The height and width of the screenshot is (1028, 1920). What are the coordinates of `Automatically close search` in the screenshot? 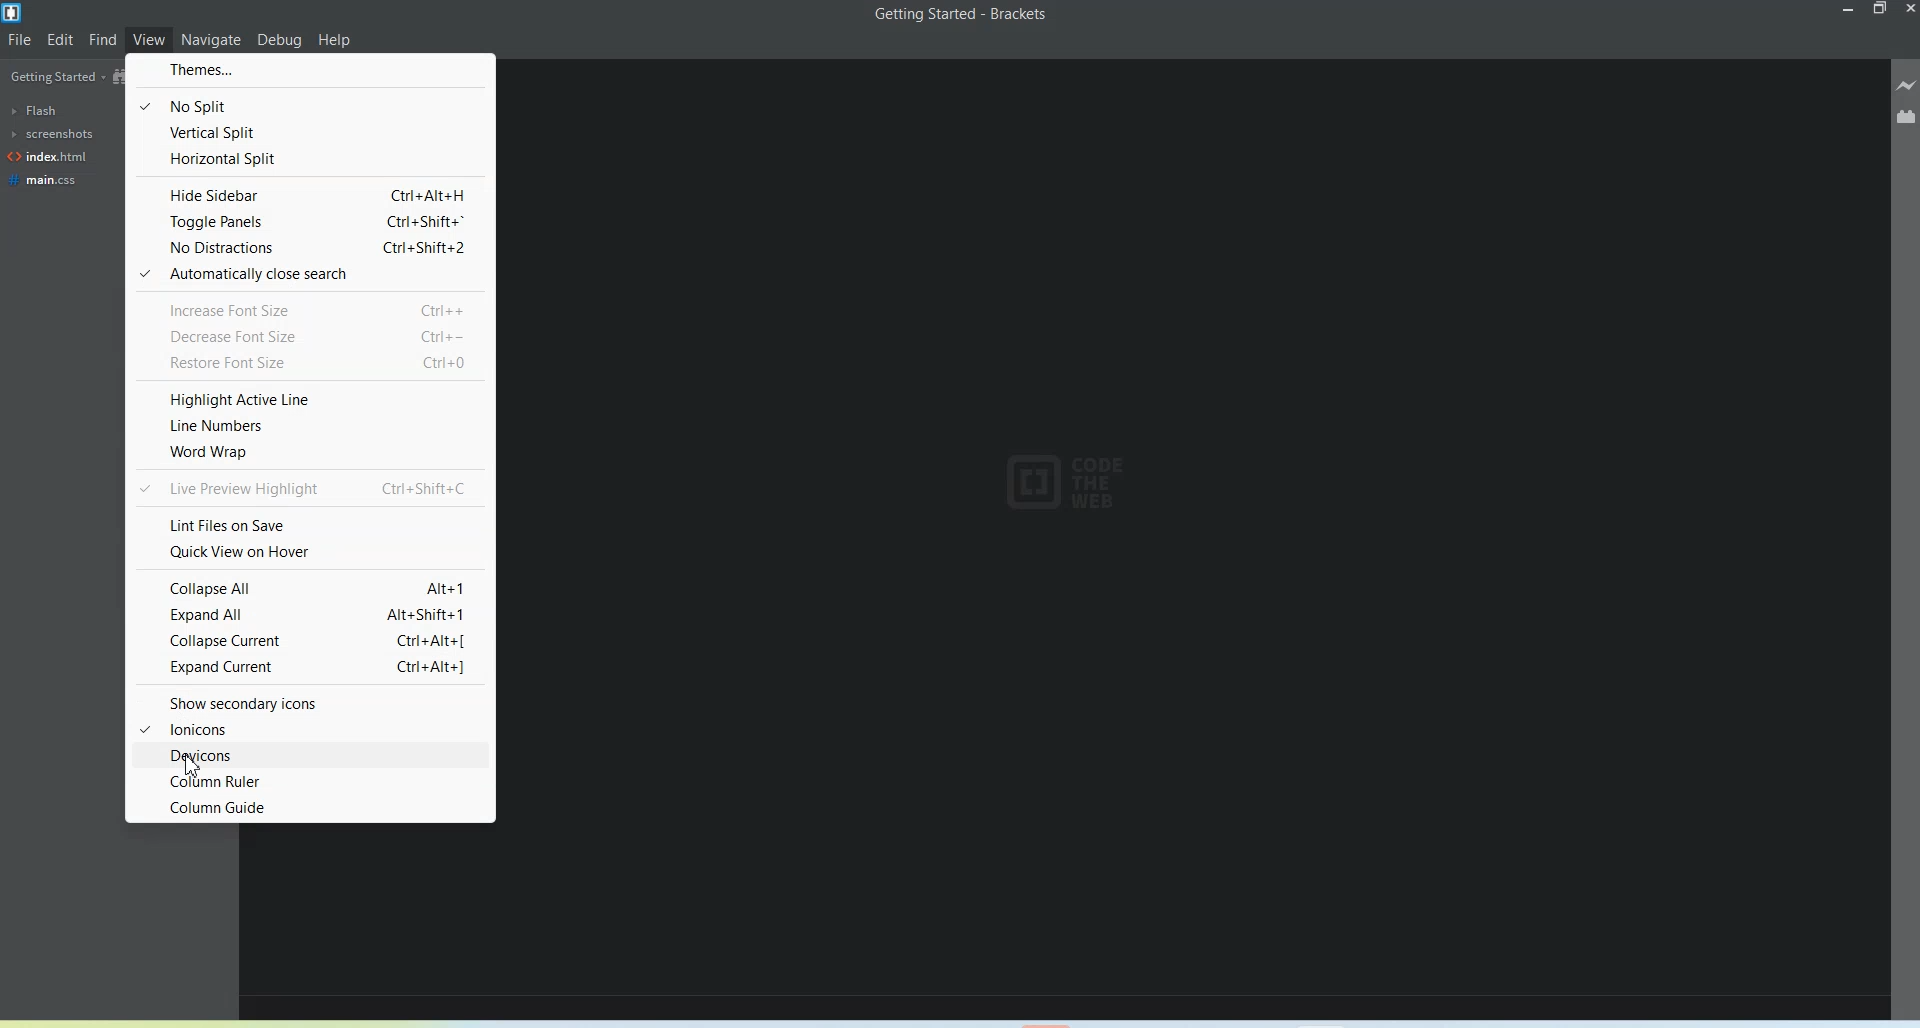 It's located at (309, 275).